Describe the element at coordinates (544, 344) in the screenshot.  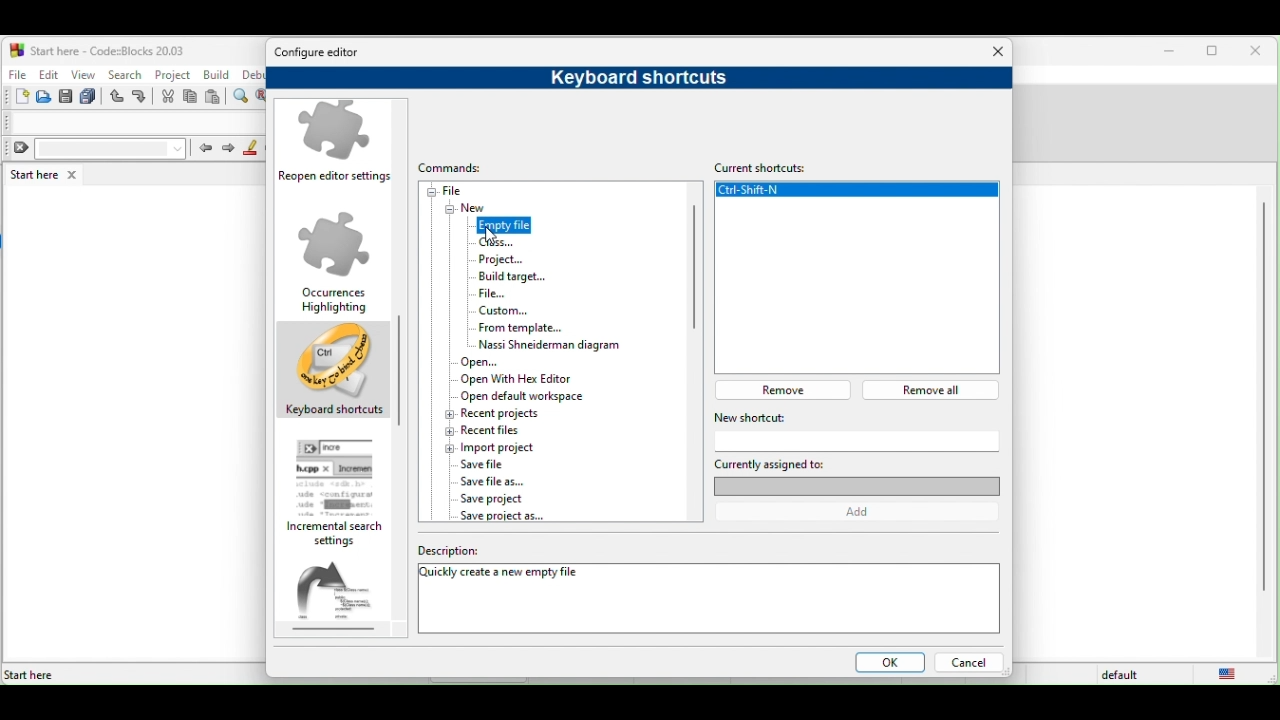
I see `nassi shneiderman diagram` at that location.